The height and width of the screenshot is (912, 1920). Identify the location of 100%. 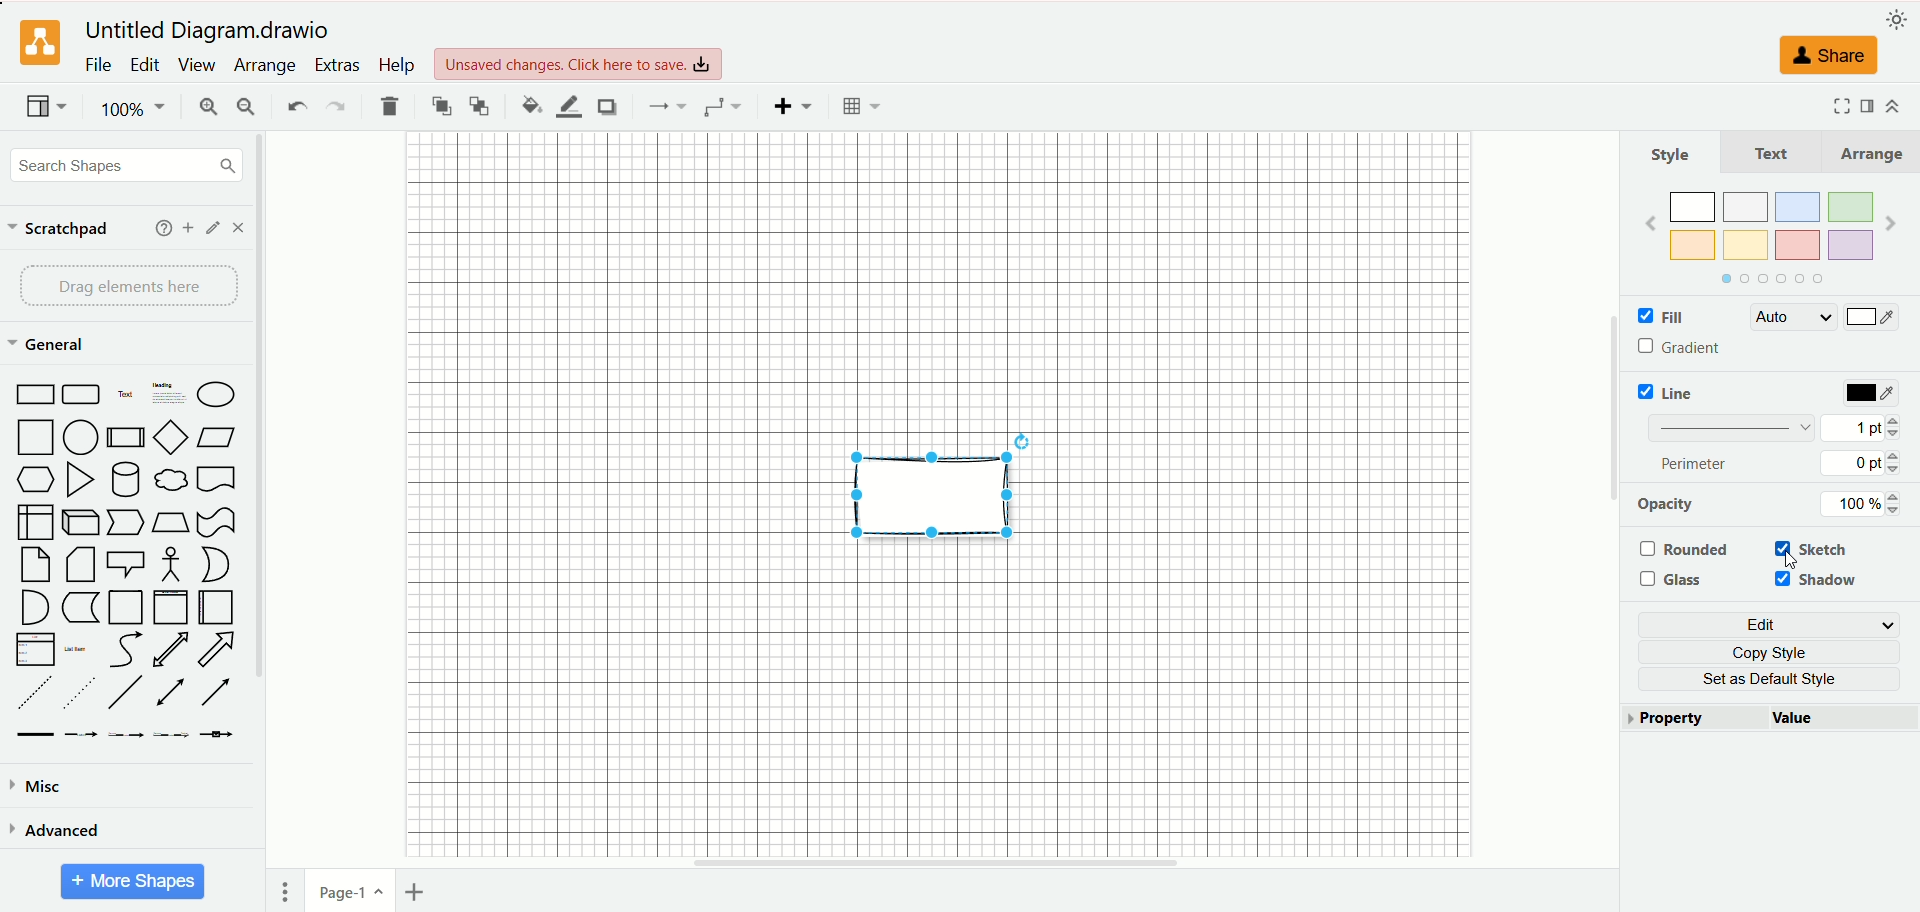
(135, 109).